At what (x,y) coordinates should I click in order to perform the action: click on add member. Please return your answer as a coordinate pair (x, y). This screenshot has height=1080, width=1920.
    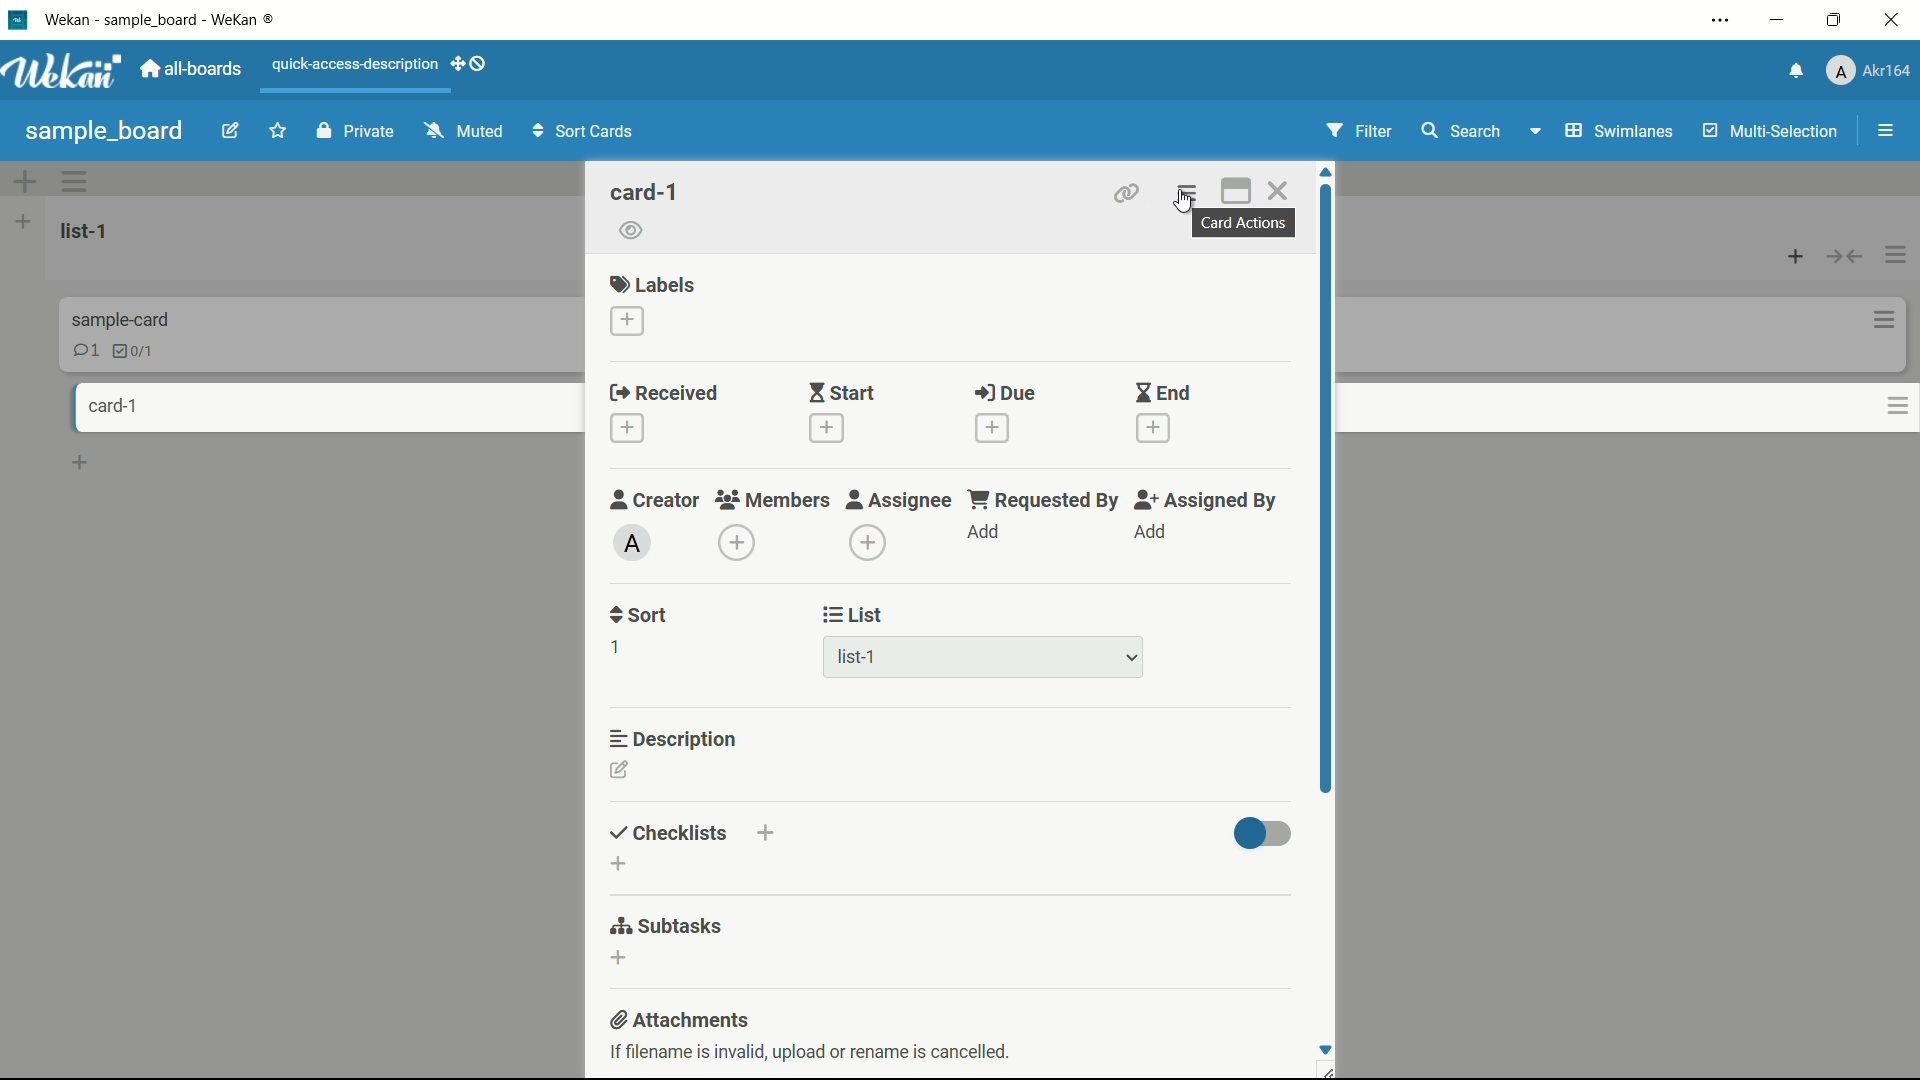
    Looking at the image, I should click on (740, 542).